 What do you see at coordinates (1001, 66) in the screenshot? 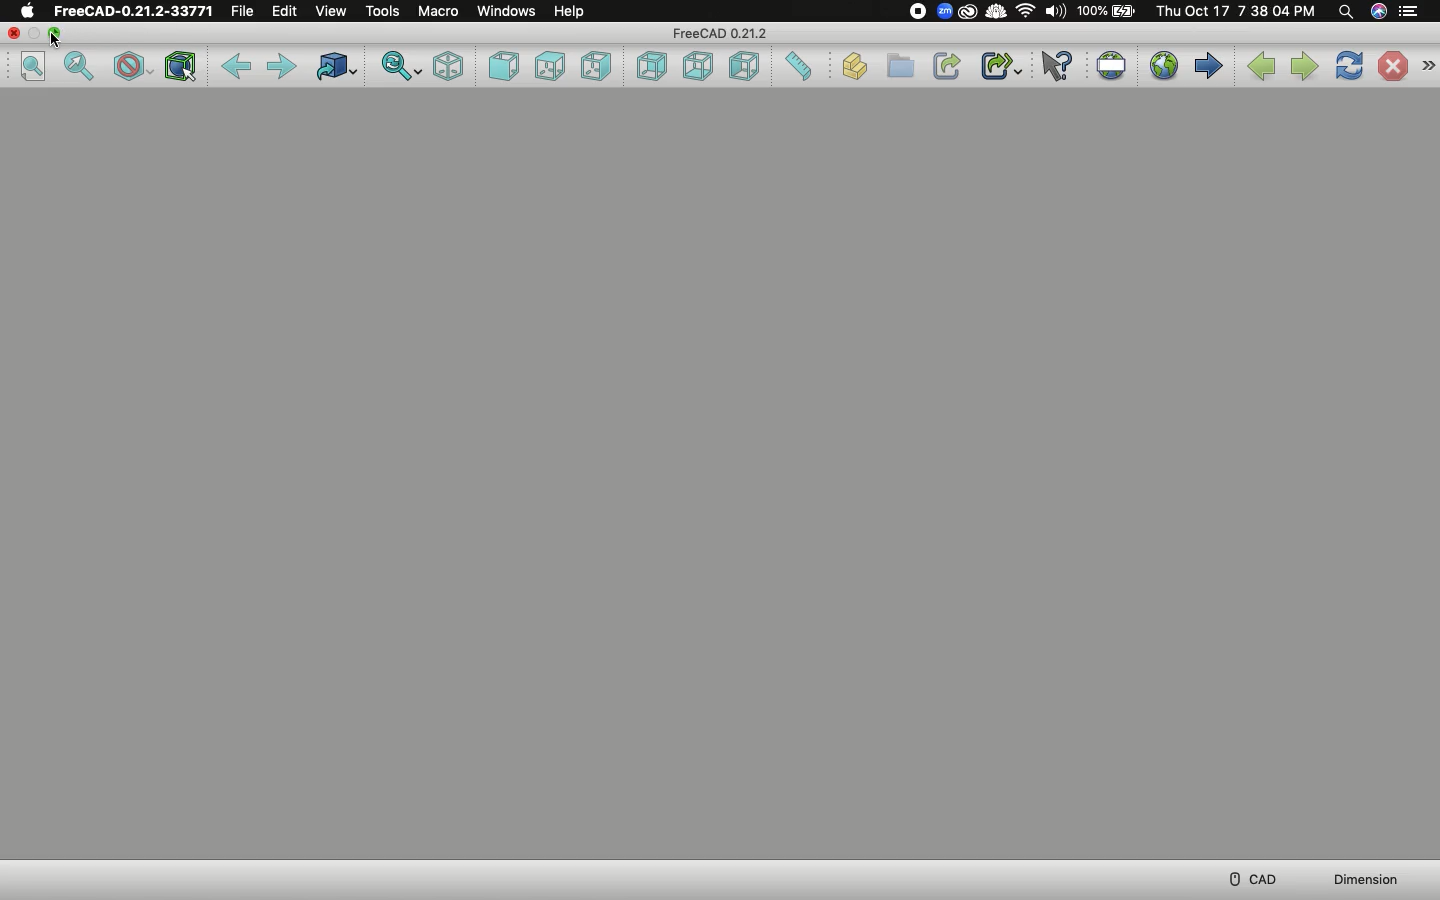
I see `Make sub-link` at bounding box center [1001, 66].